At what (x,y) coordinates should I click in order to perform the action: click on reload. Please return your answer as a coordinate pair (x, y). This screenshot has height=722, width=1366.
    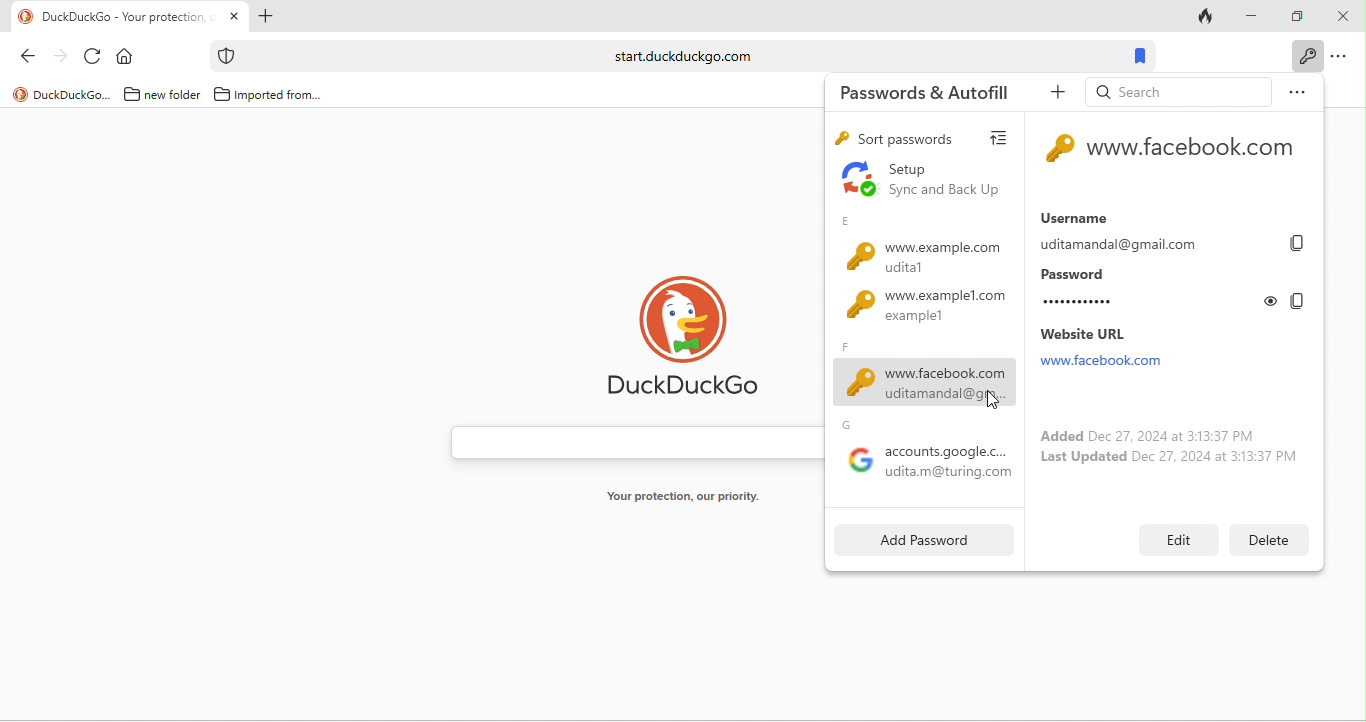
    Looking at the image, I should click on (94, 58).